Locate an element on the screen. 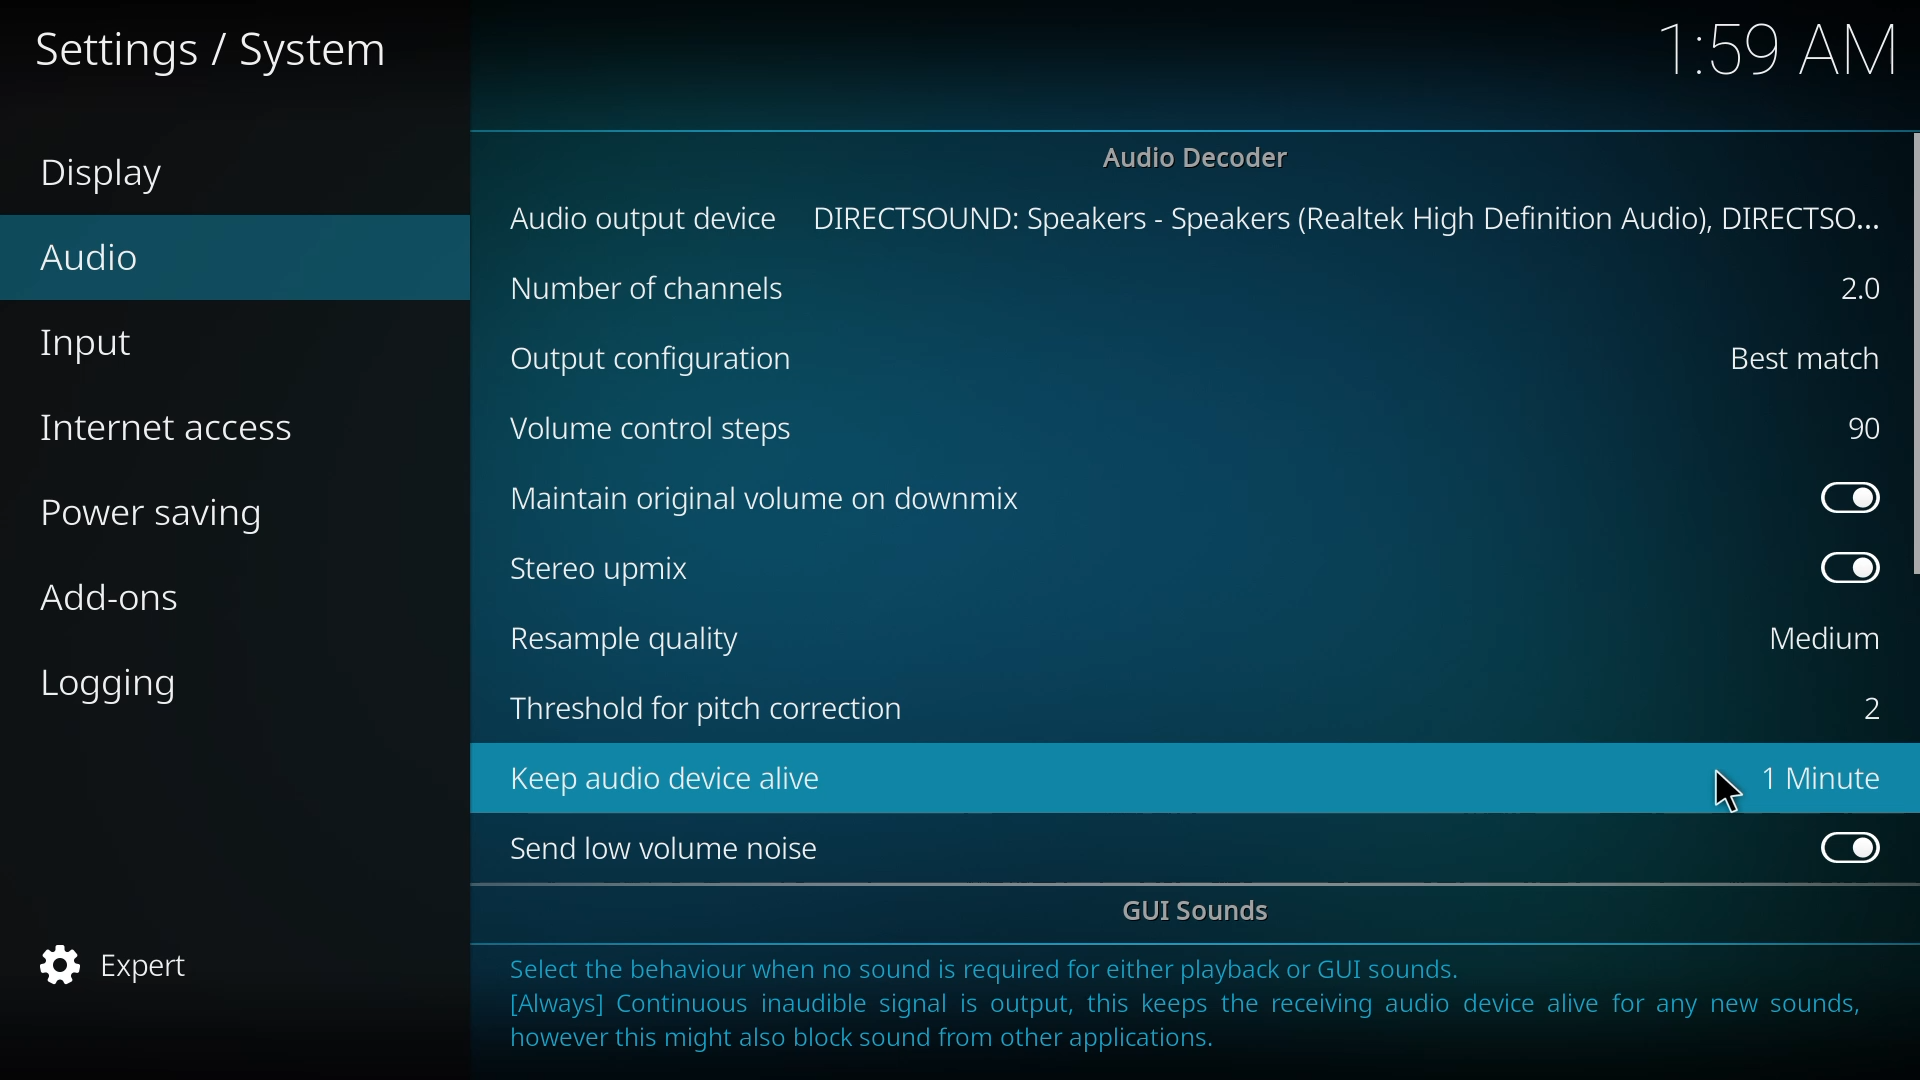 This screenshot has height=1080, width=1920. internet access is located at coordinates (176, 428).